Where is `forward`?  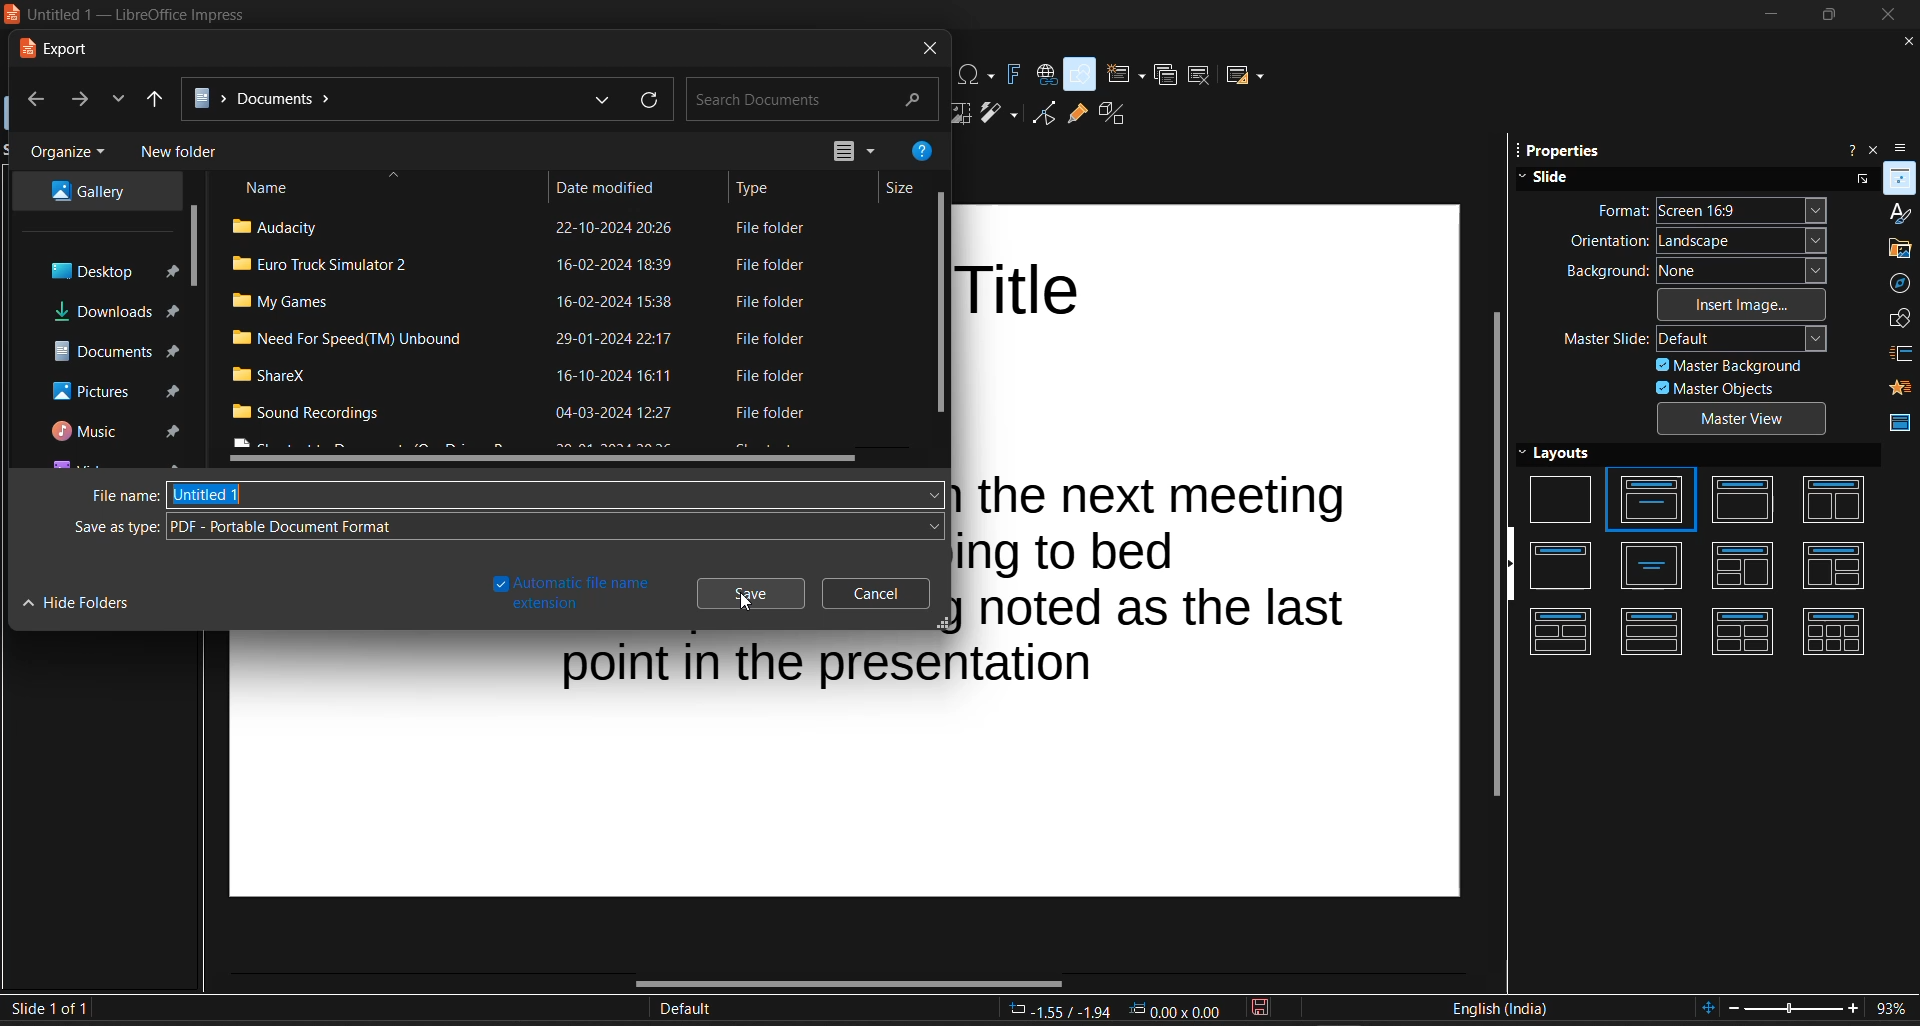
forward is located at coordinates (82, 100).